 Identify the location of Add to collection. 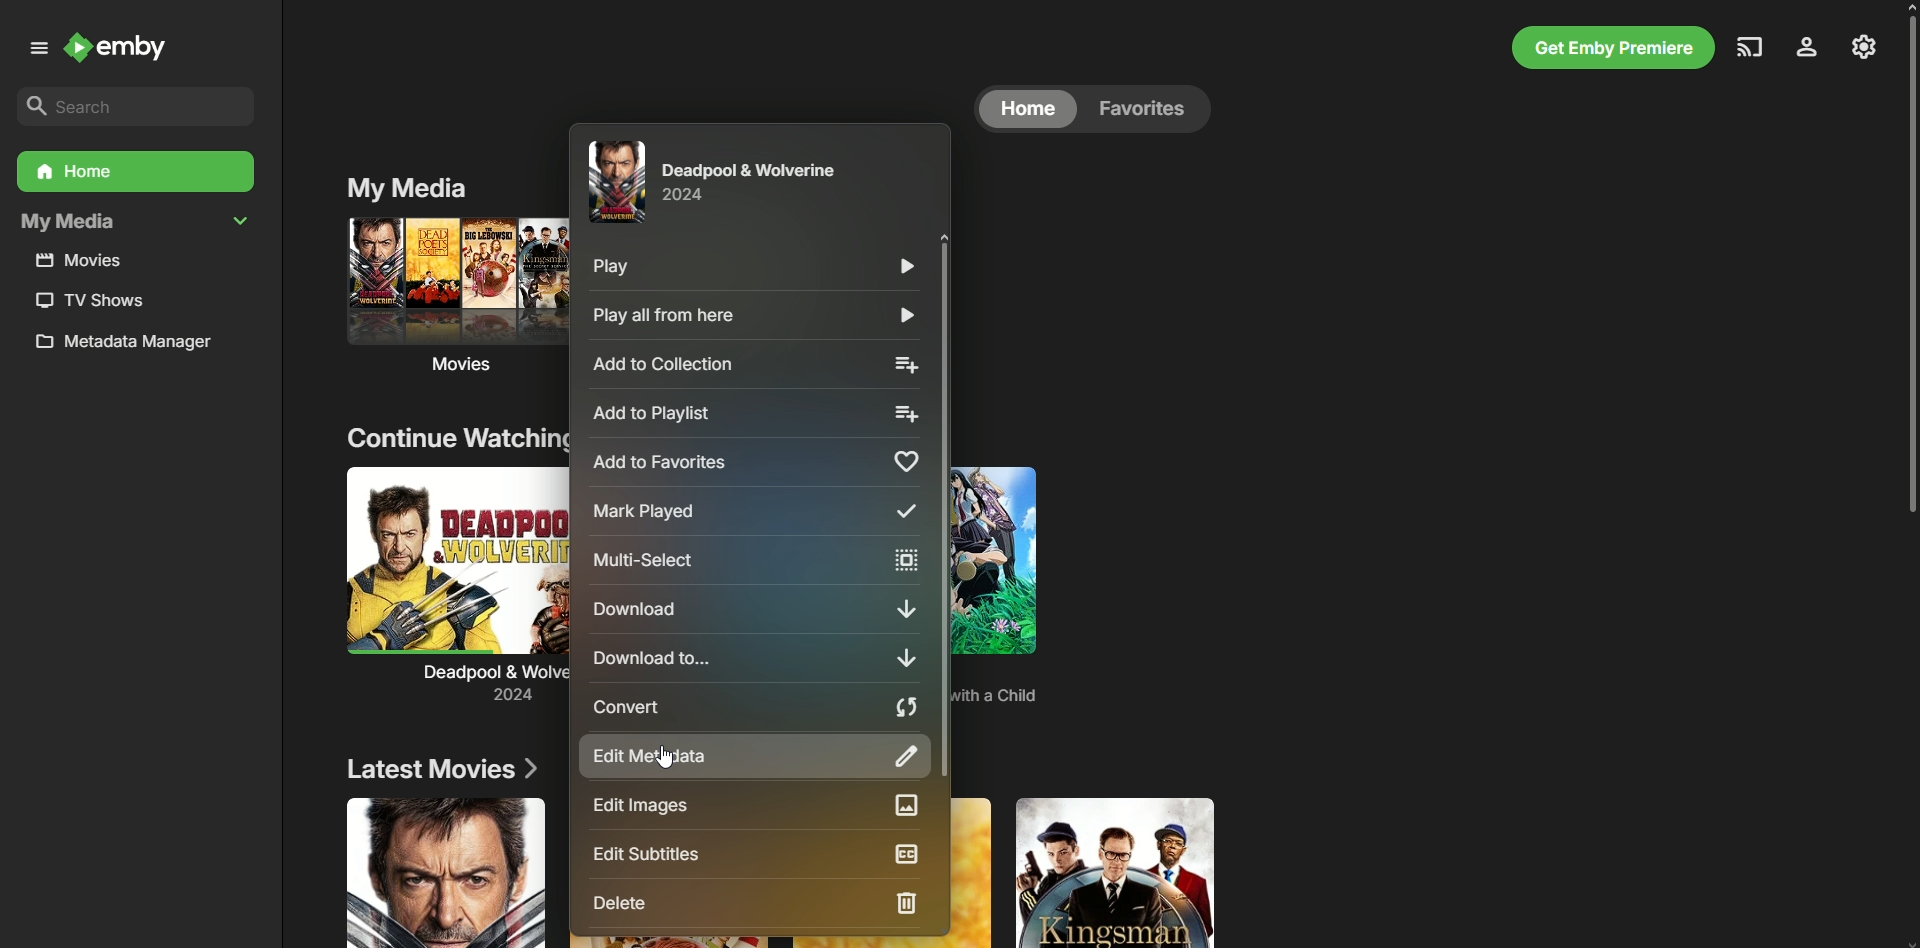
(754, 364).